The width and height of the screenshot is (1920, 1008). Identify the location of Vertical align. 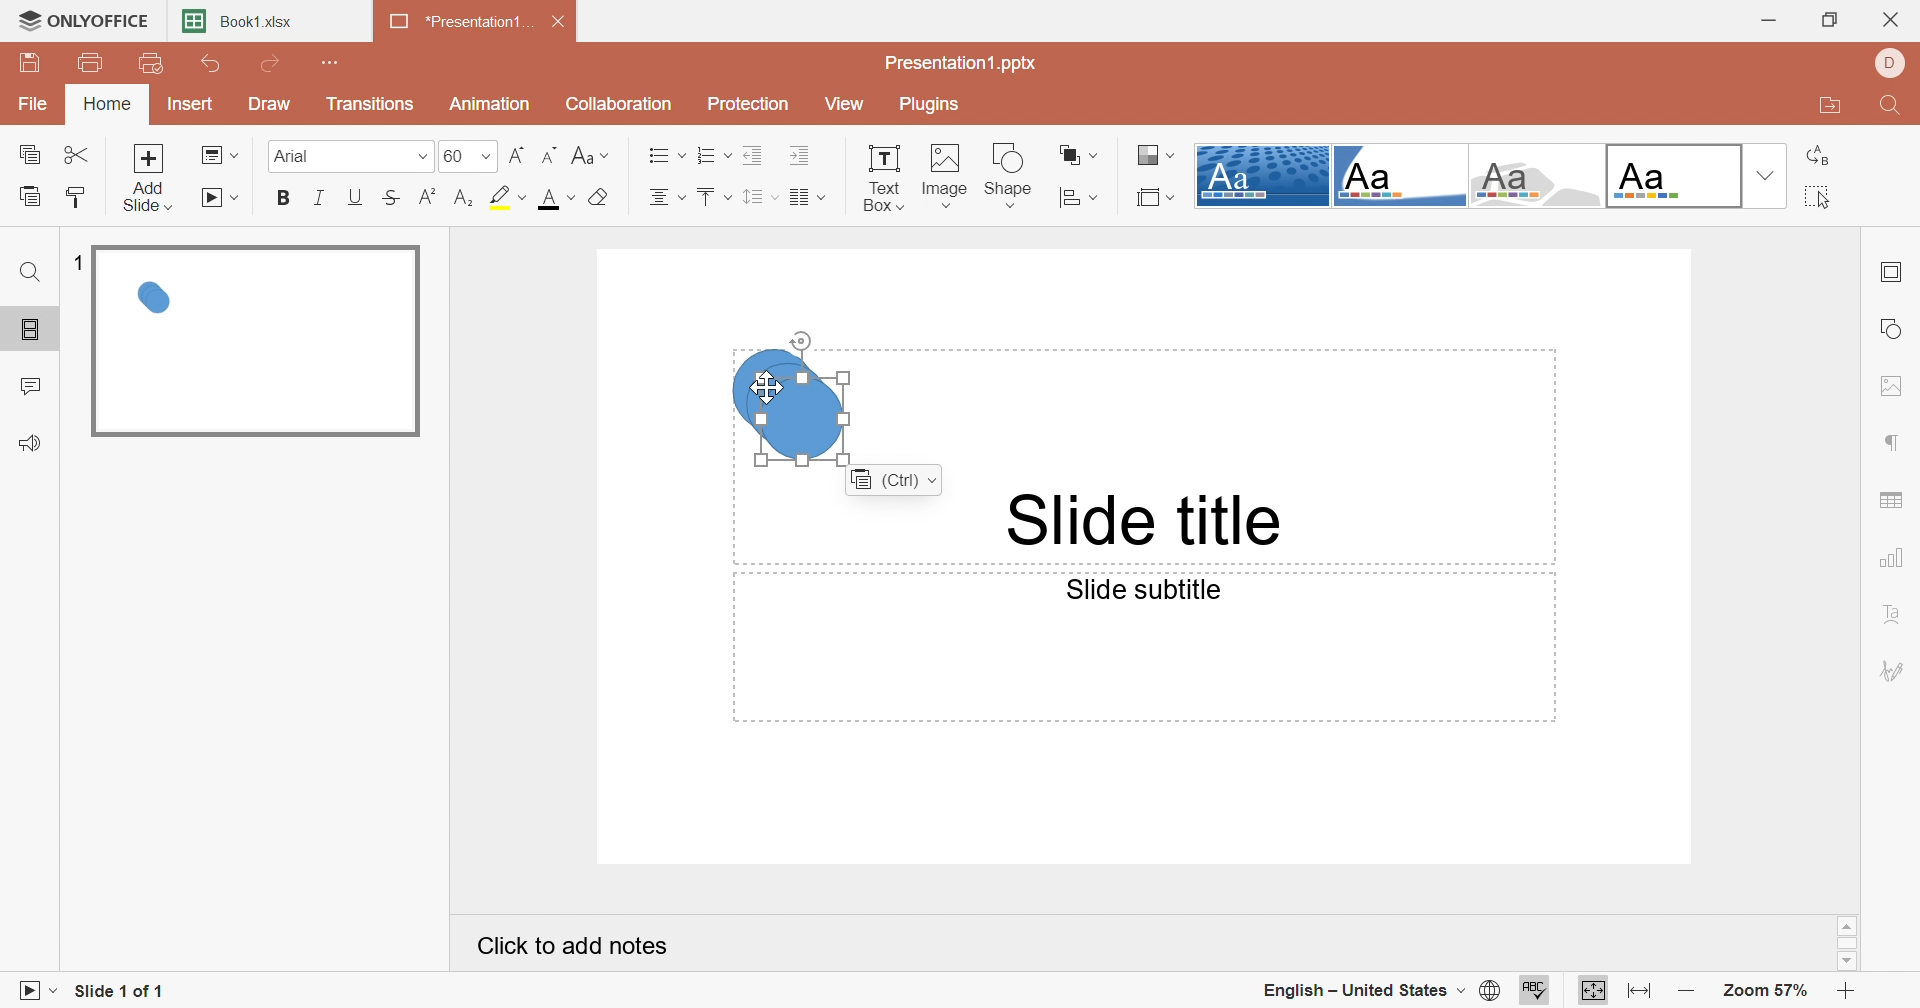
(713, 197).